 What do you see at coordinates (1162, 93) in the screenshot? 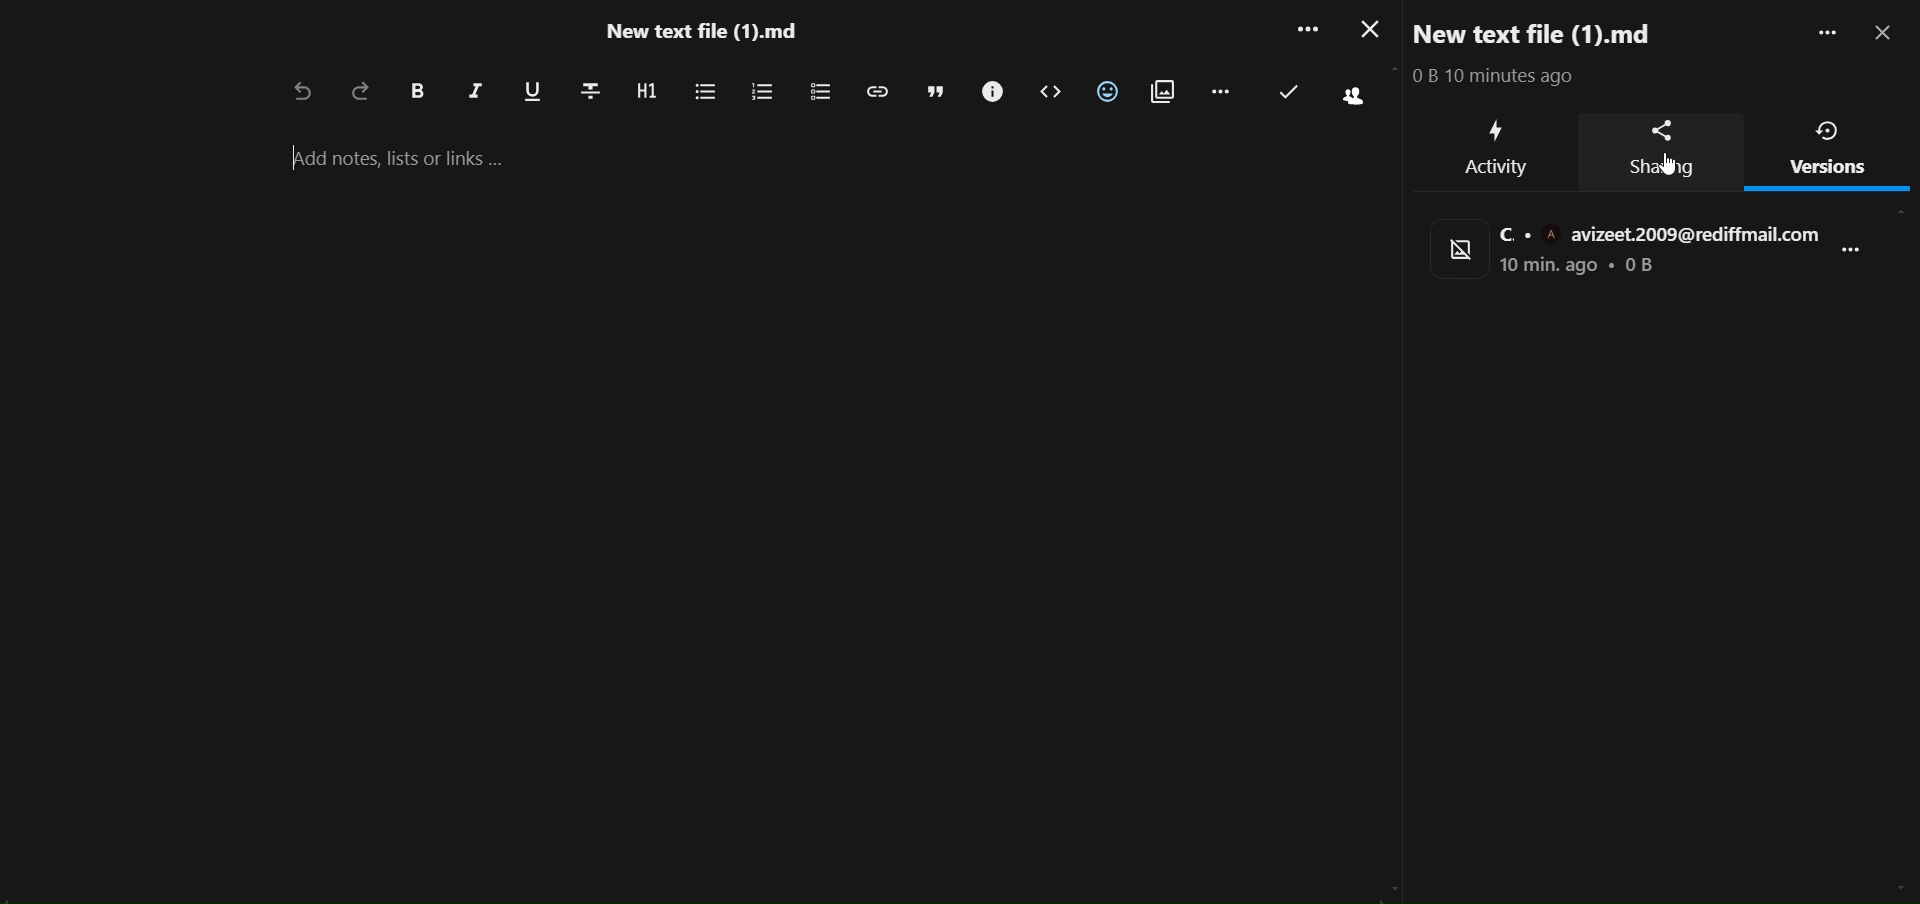
I see `insert attachment` at bounding box center [1162, 93].